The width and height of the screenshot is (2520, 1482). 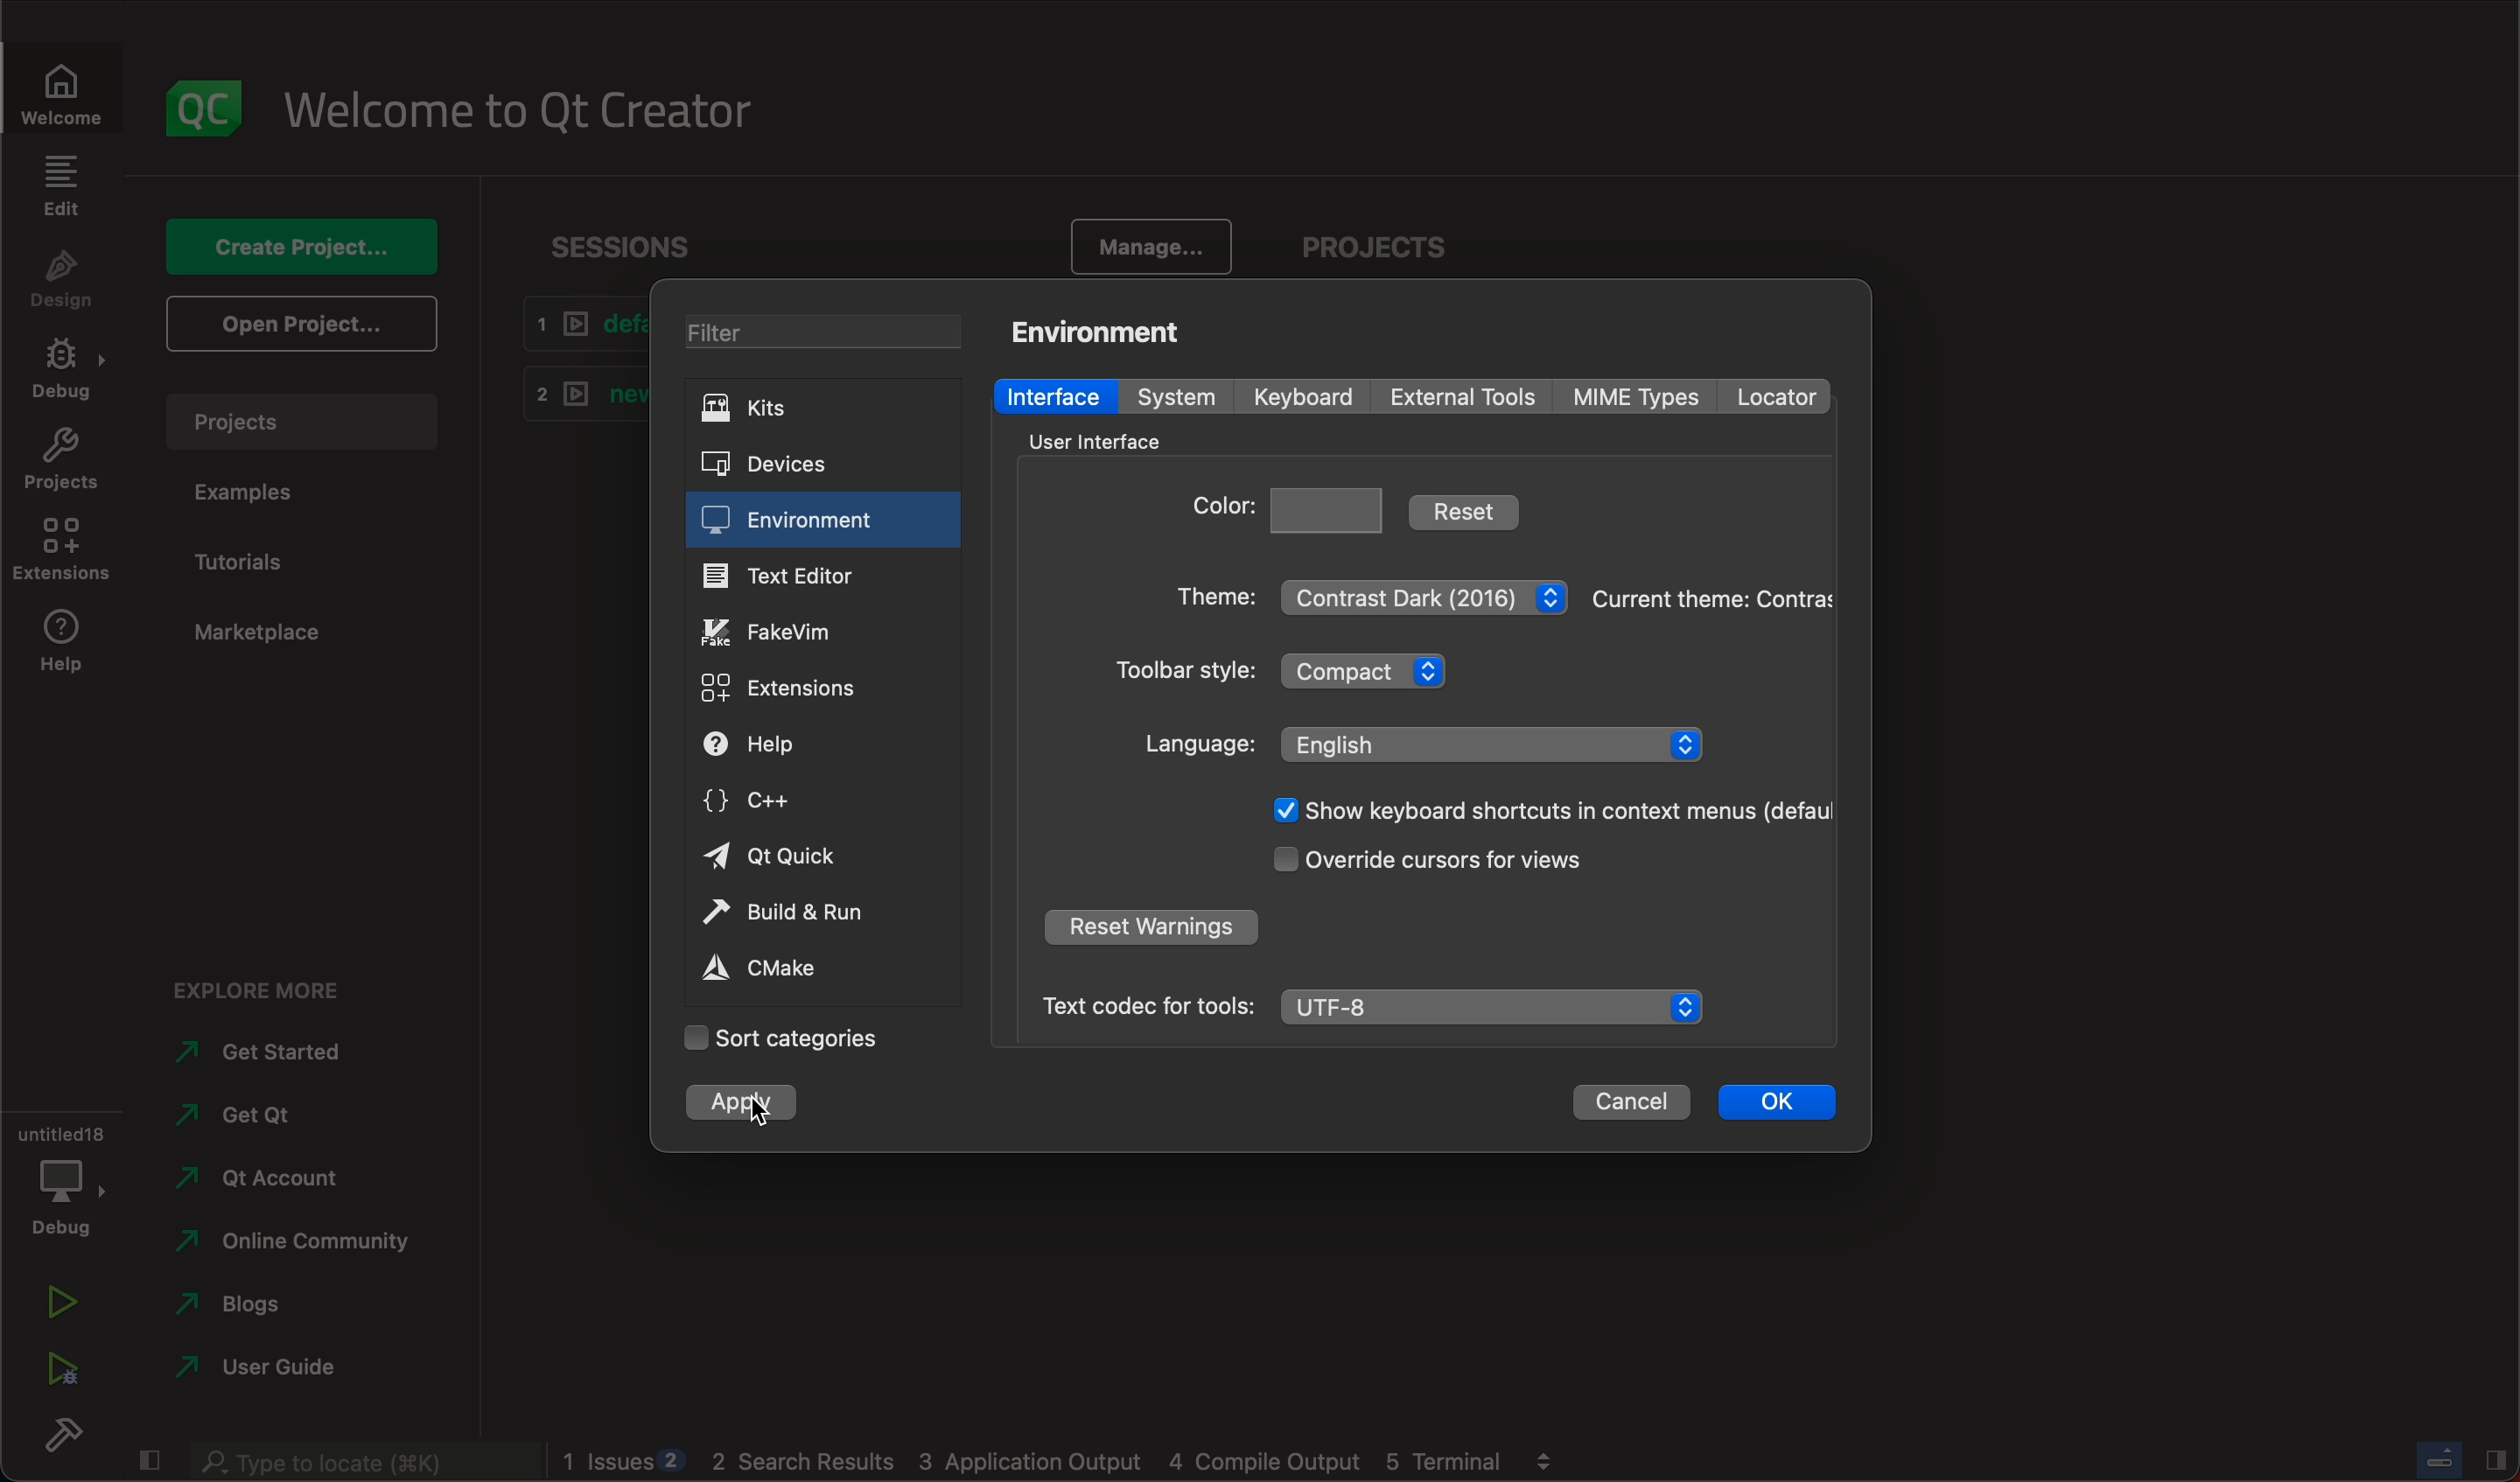 I want to click on editor, so click(x=791, y=578).